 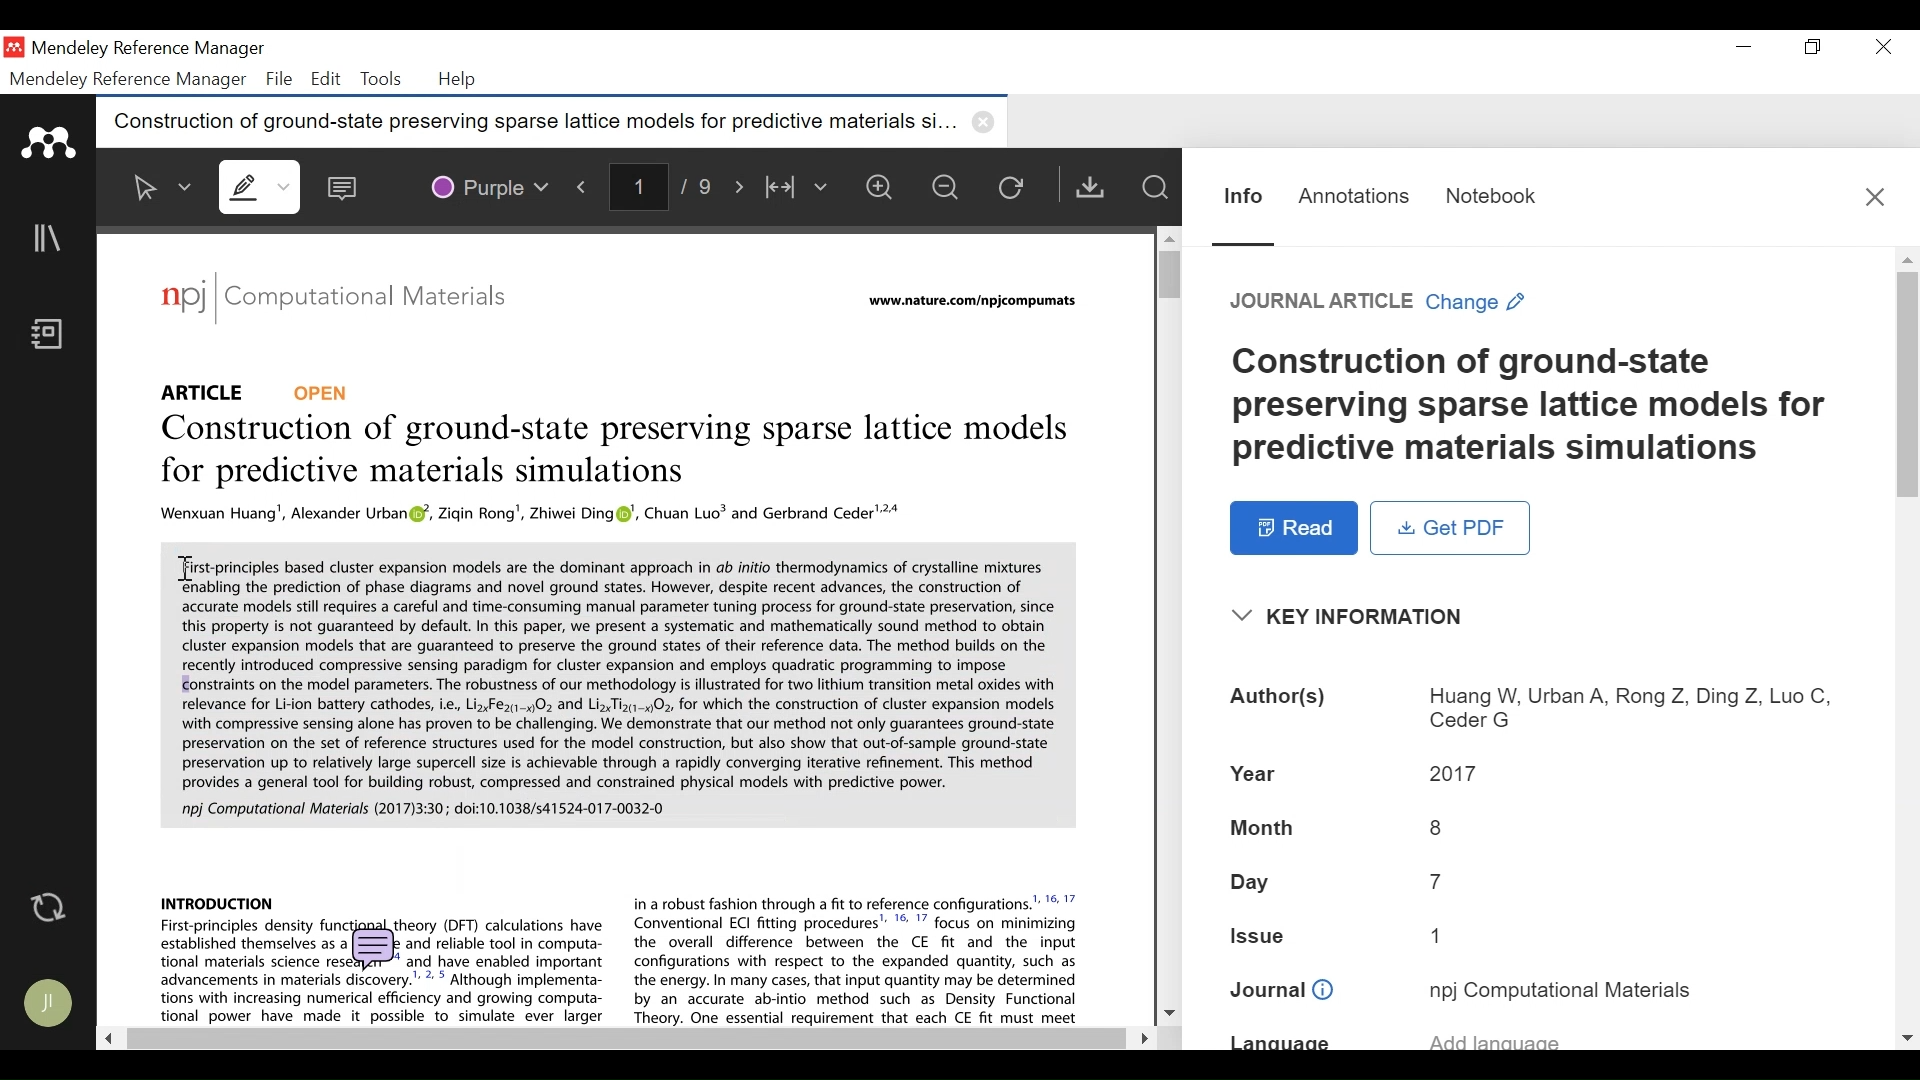 I want to click on Authors, so click(x=1628, y=710).